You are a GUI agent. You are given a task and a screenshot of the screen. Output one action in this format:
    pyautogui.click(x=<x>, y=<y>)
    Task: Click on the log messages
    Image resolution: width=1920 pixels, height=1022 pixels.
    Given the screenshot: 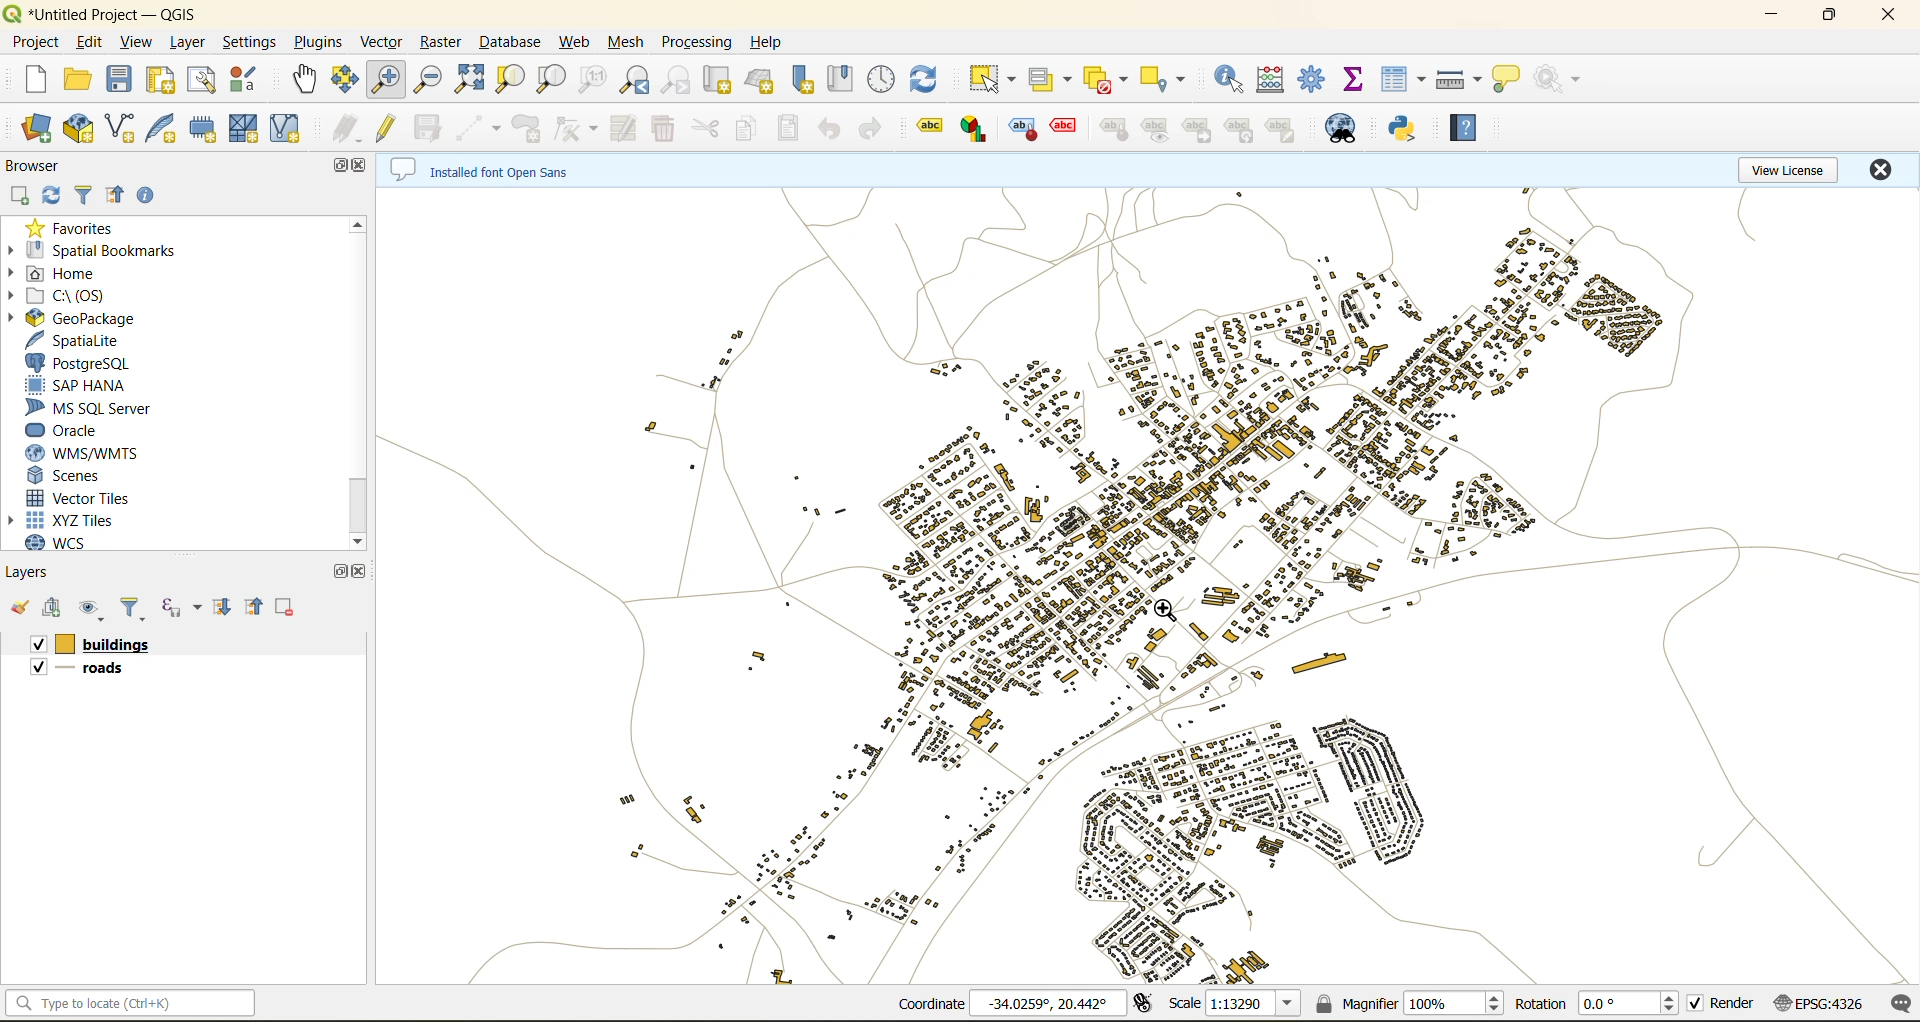 What is the action you would take?
    pyautogui.click(x=1903, y=1004)
    